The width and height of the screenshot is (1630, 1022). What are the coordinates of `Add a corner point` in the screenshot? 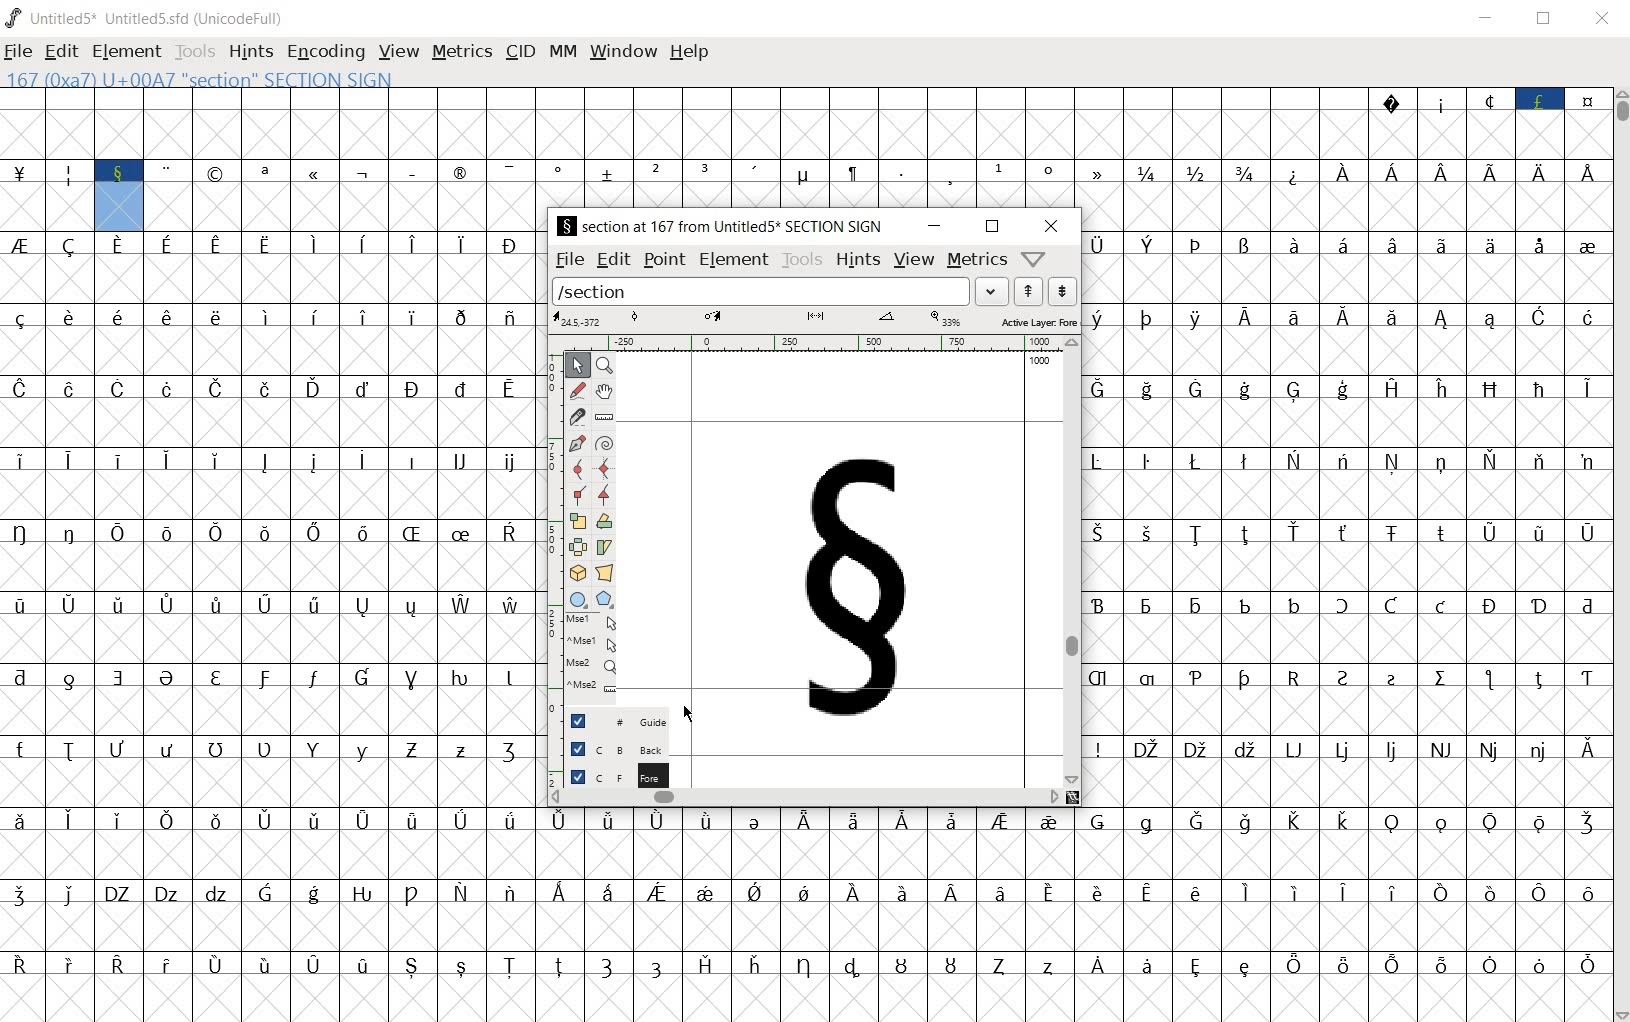 It's located at (602, 495).